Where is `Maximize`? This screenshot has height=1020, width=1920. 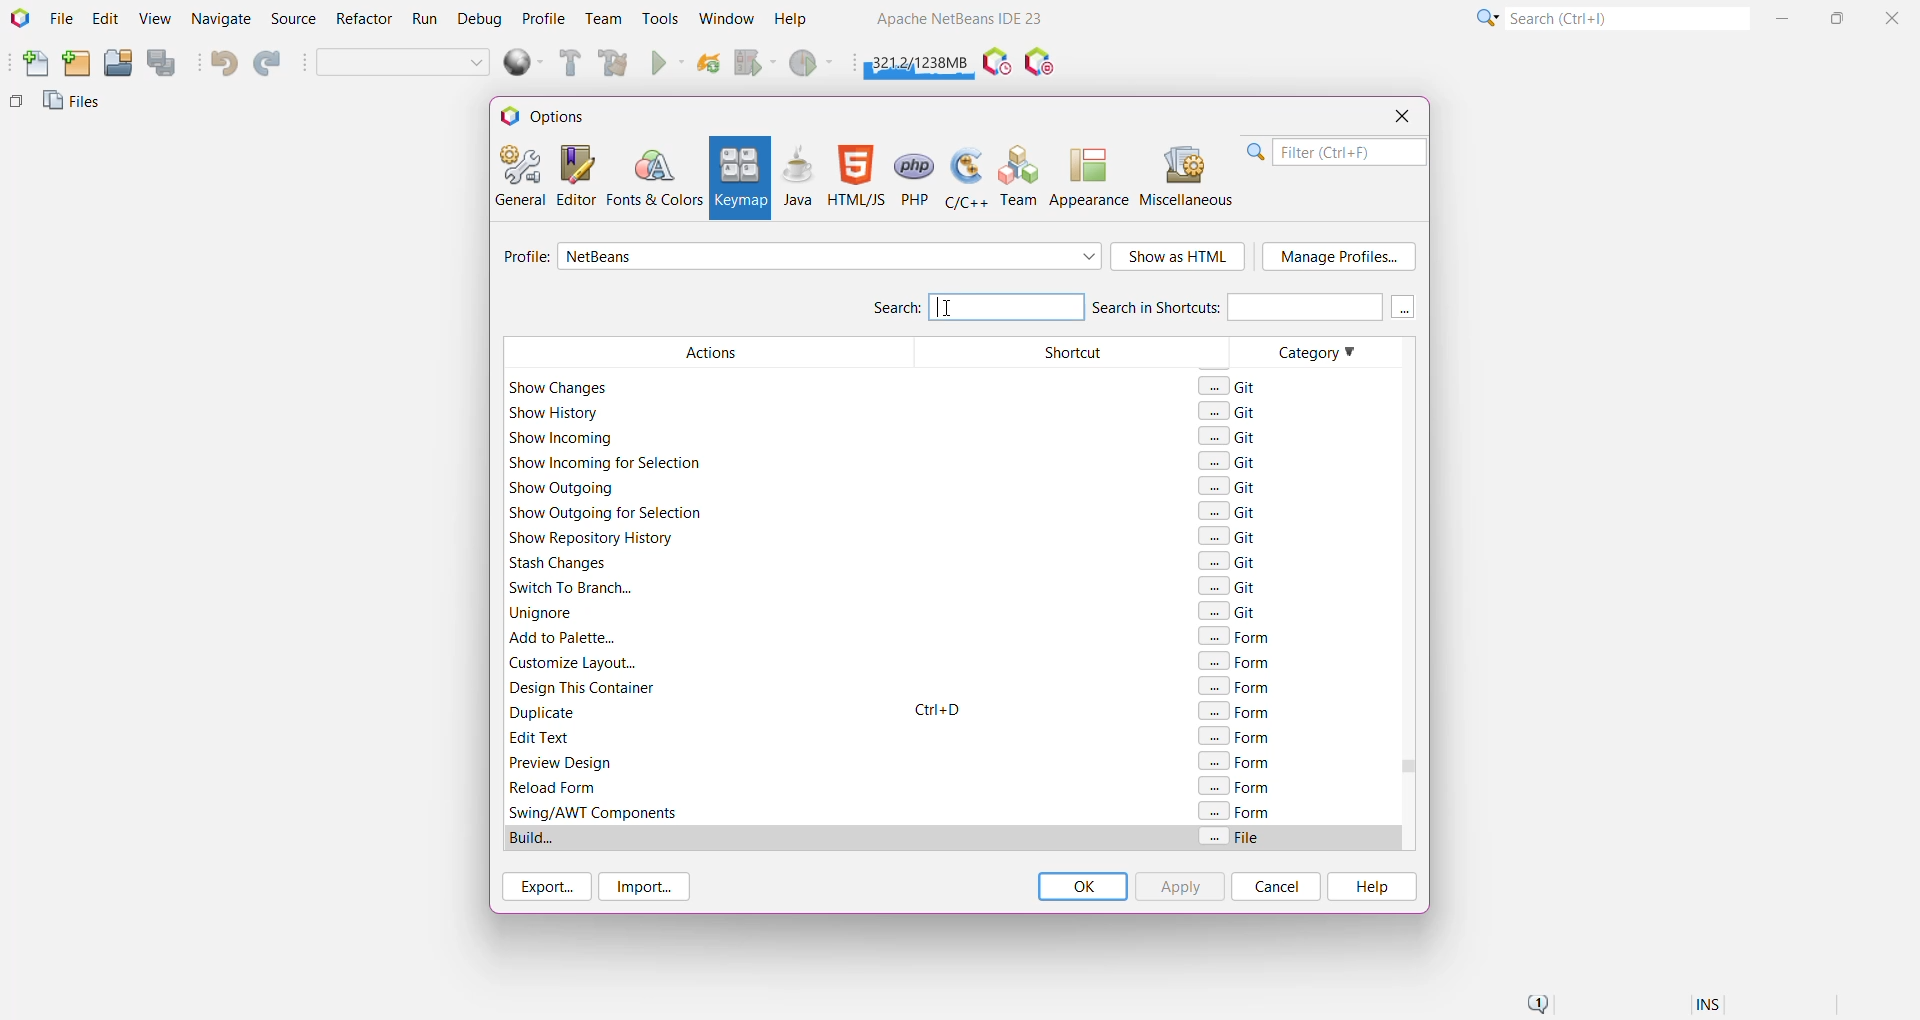 Maximize is located at coordinates (1840, 16).